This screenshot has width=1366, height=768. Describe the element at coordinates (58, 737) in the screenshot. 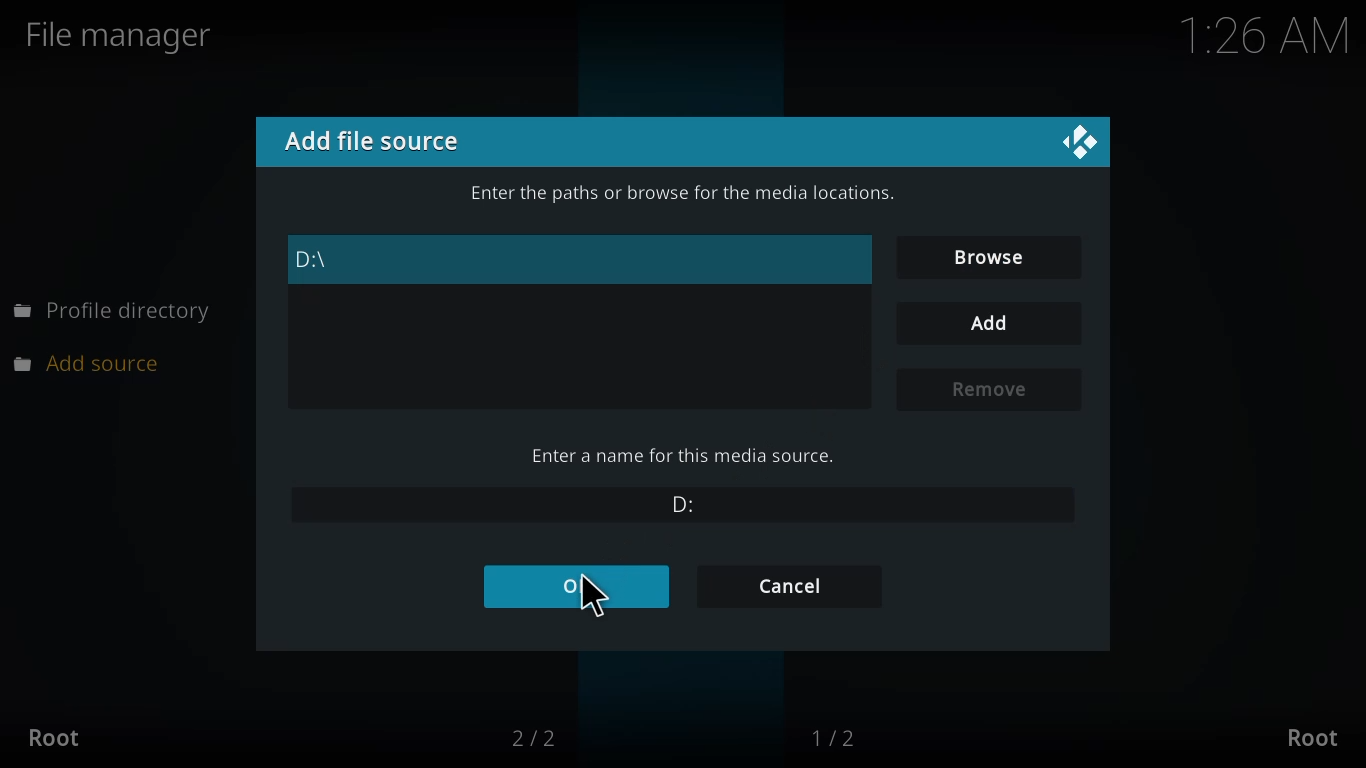

I see `Root` at that location.